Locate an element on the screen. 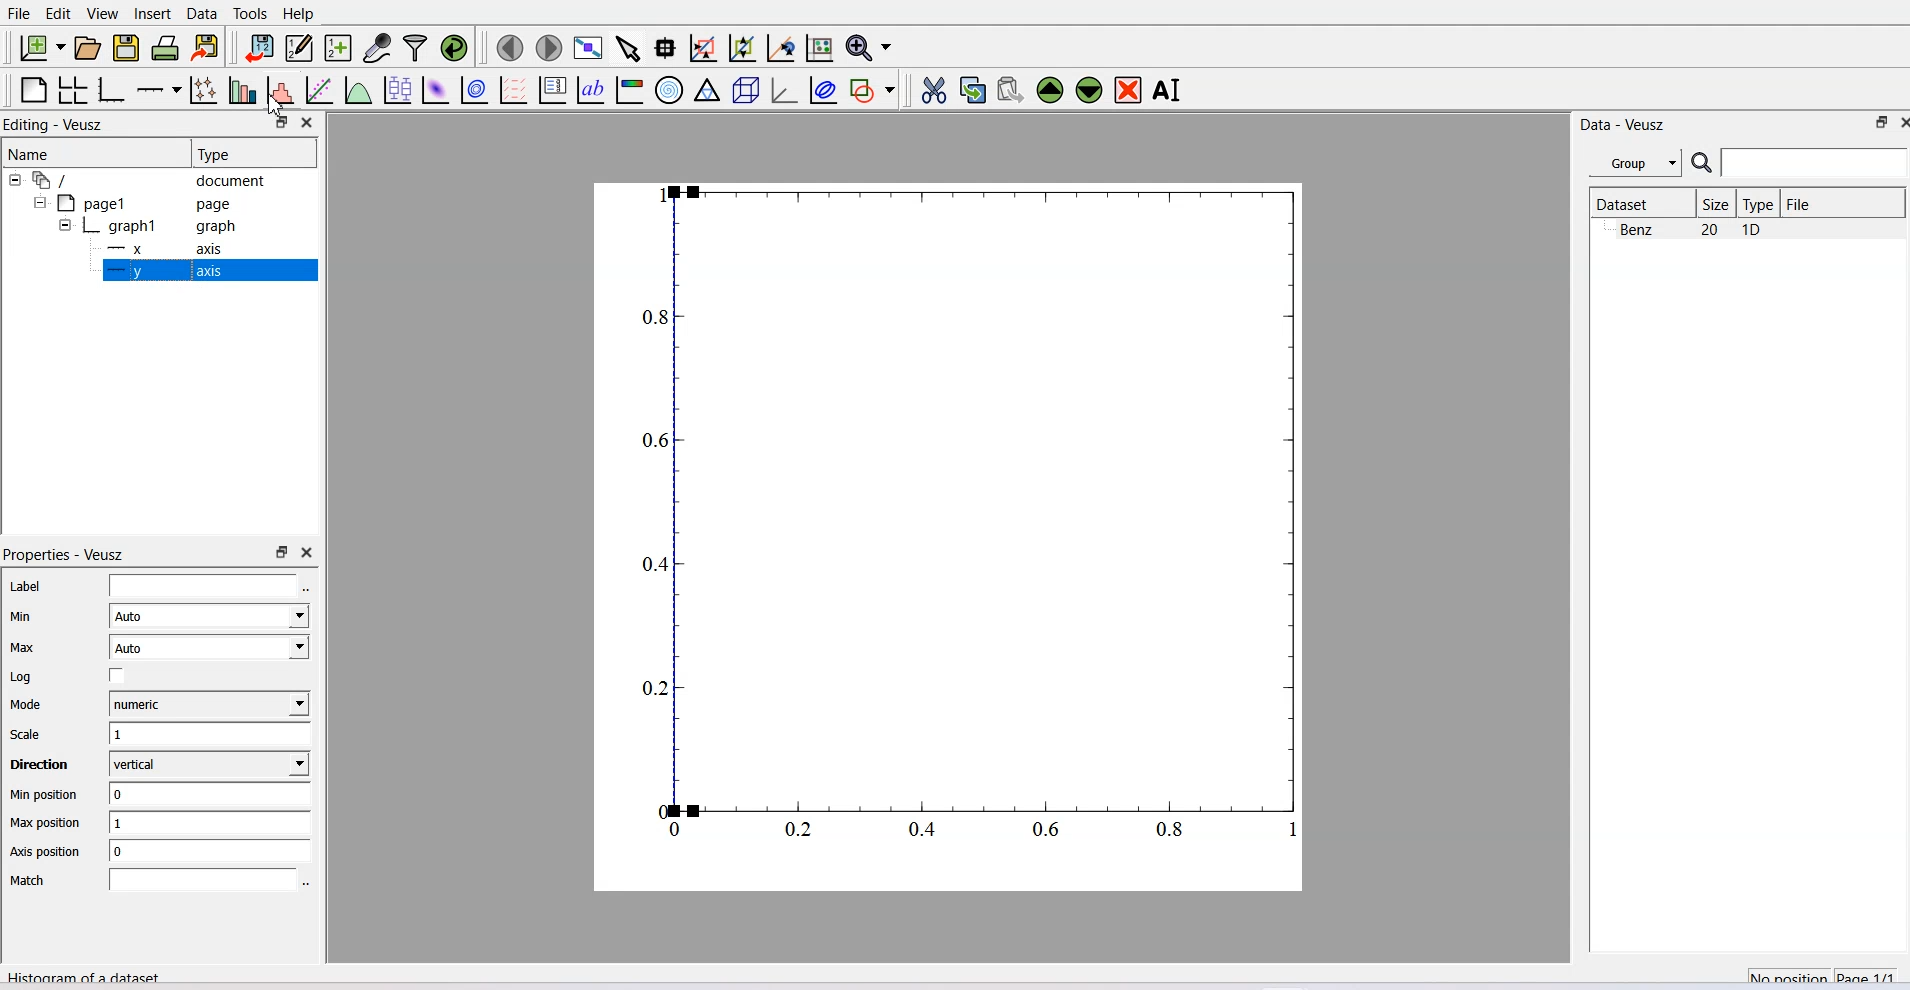 Image resolution: width=1910 pixels, height=990 pixels. Blank Page is located at coordinates (32, 90).